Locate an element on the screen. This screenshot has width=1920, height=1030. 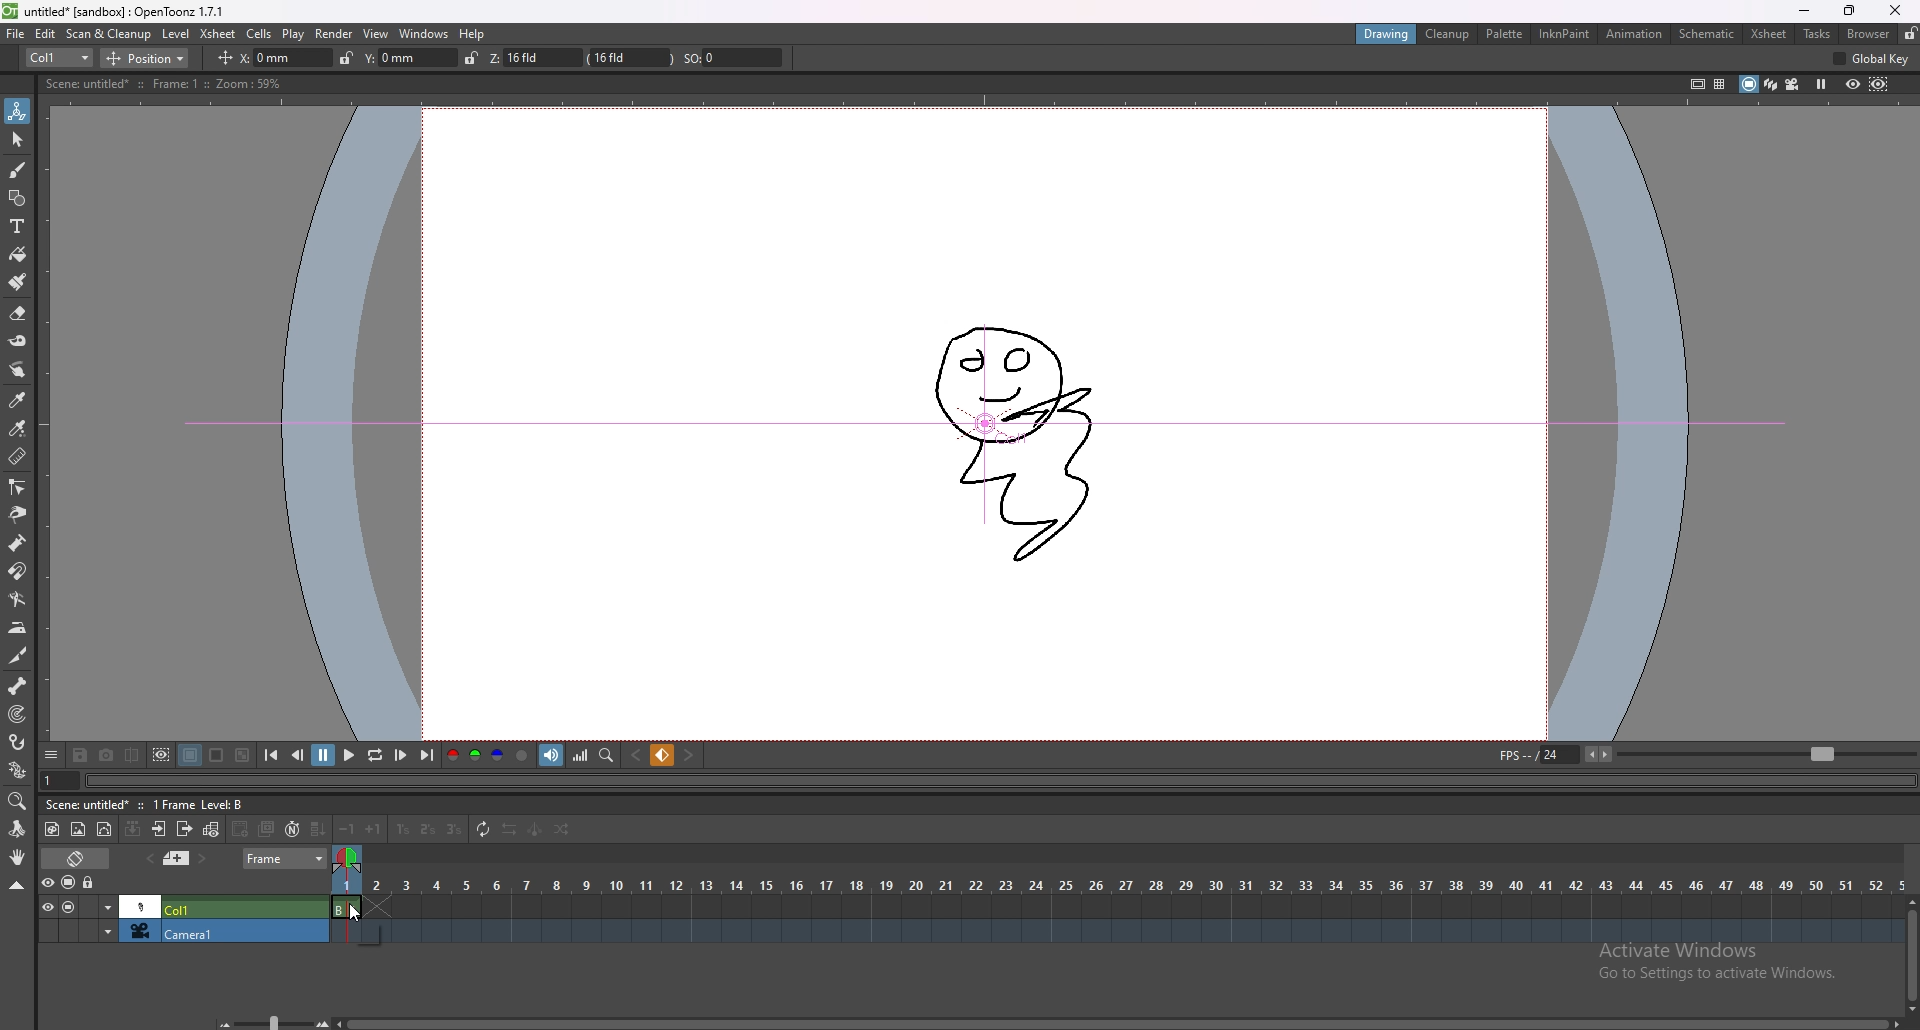
view is located at coordinates (377, 34).